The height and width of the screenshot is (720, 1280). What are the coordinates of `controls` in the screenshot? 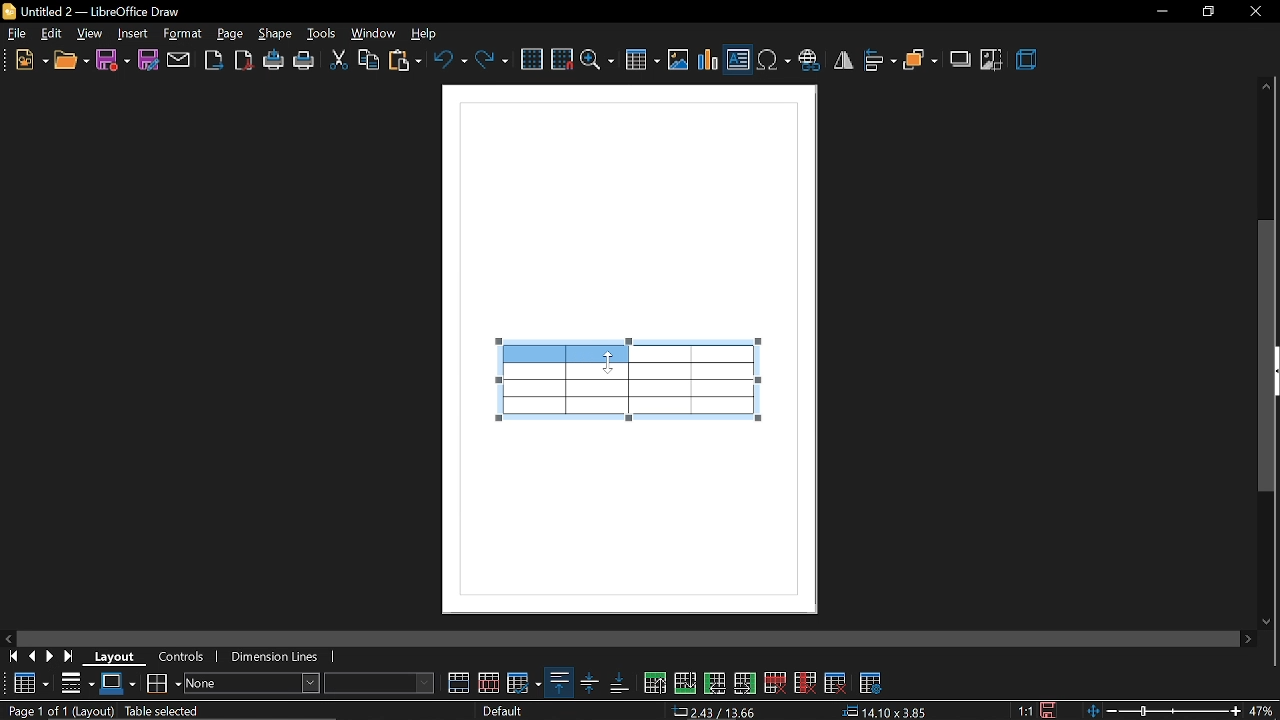 It's located at (186, 659).